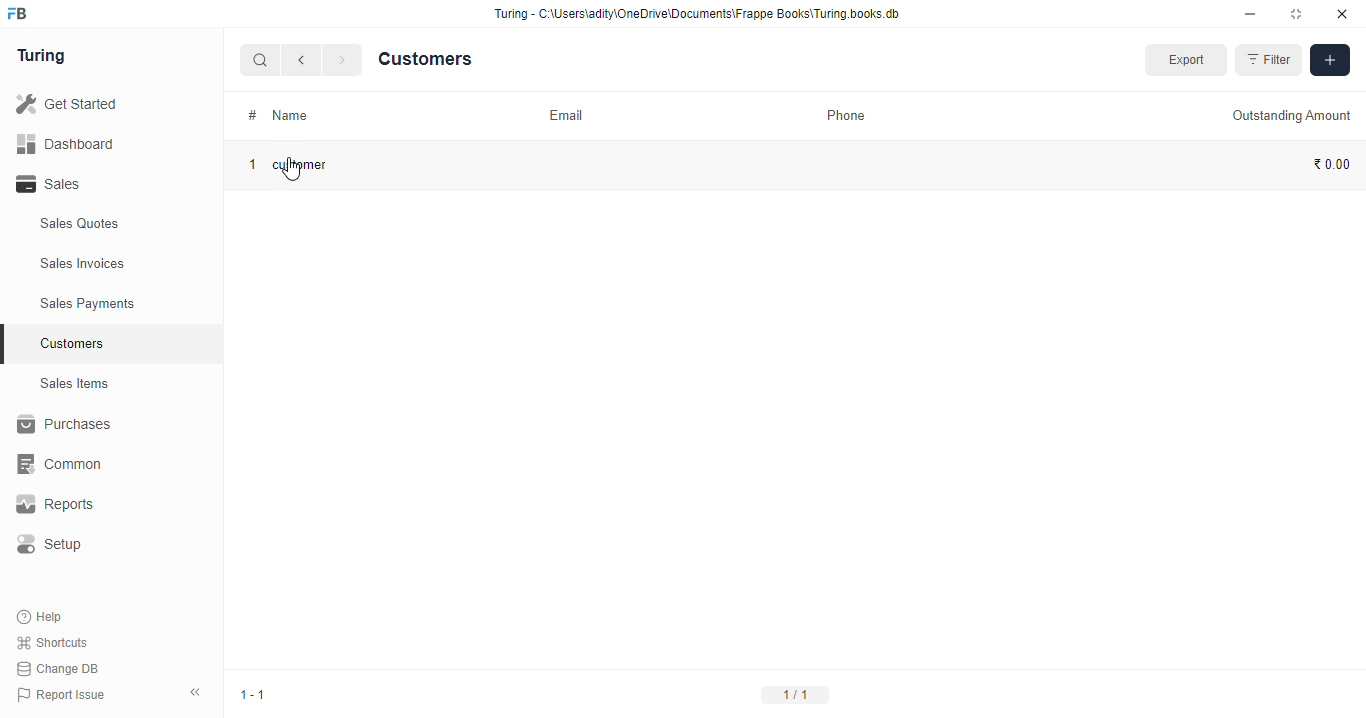 Image resolution: width=1366 pixels, height=718 pixels. Describe the element at coordinates (107, 226) in the screenshot. I see `Sales Quotes` at that location.